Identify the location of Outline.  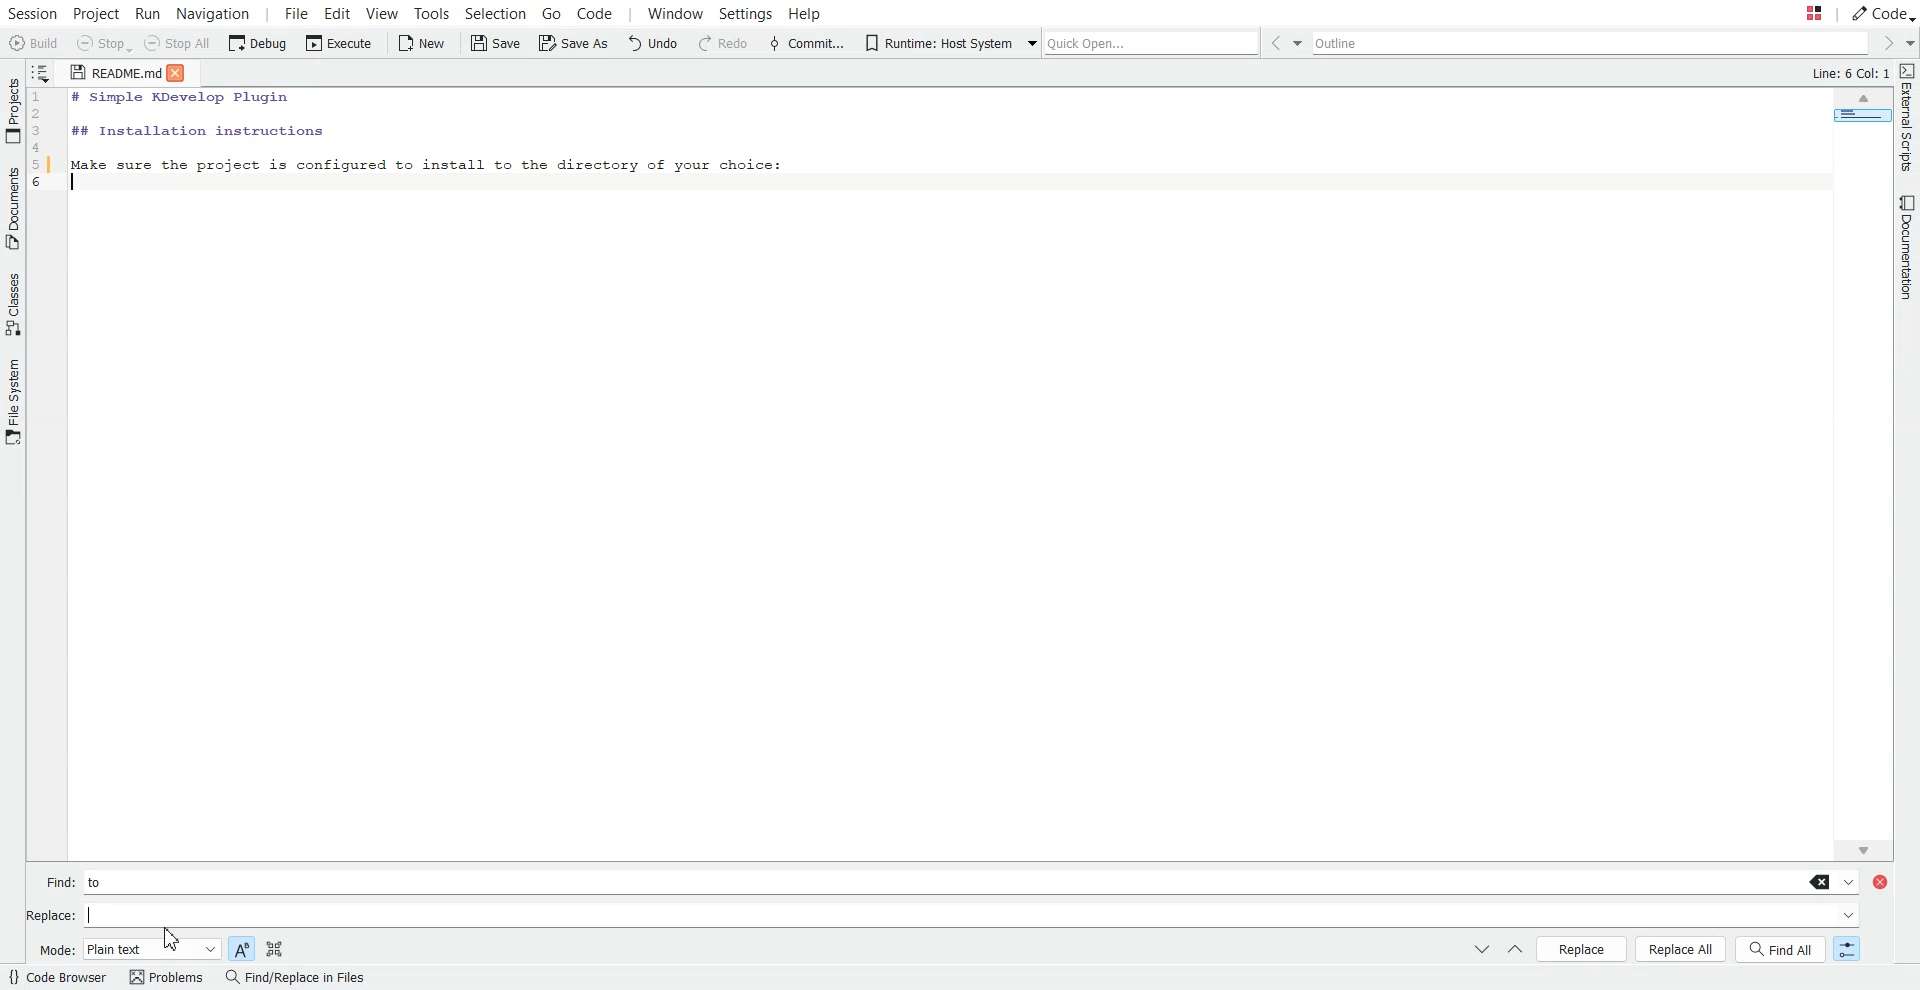
(1594, 44).